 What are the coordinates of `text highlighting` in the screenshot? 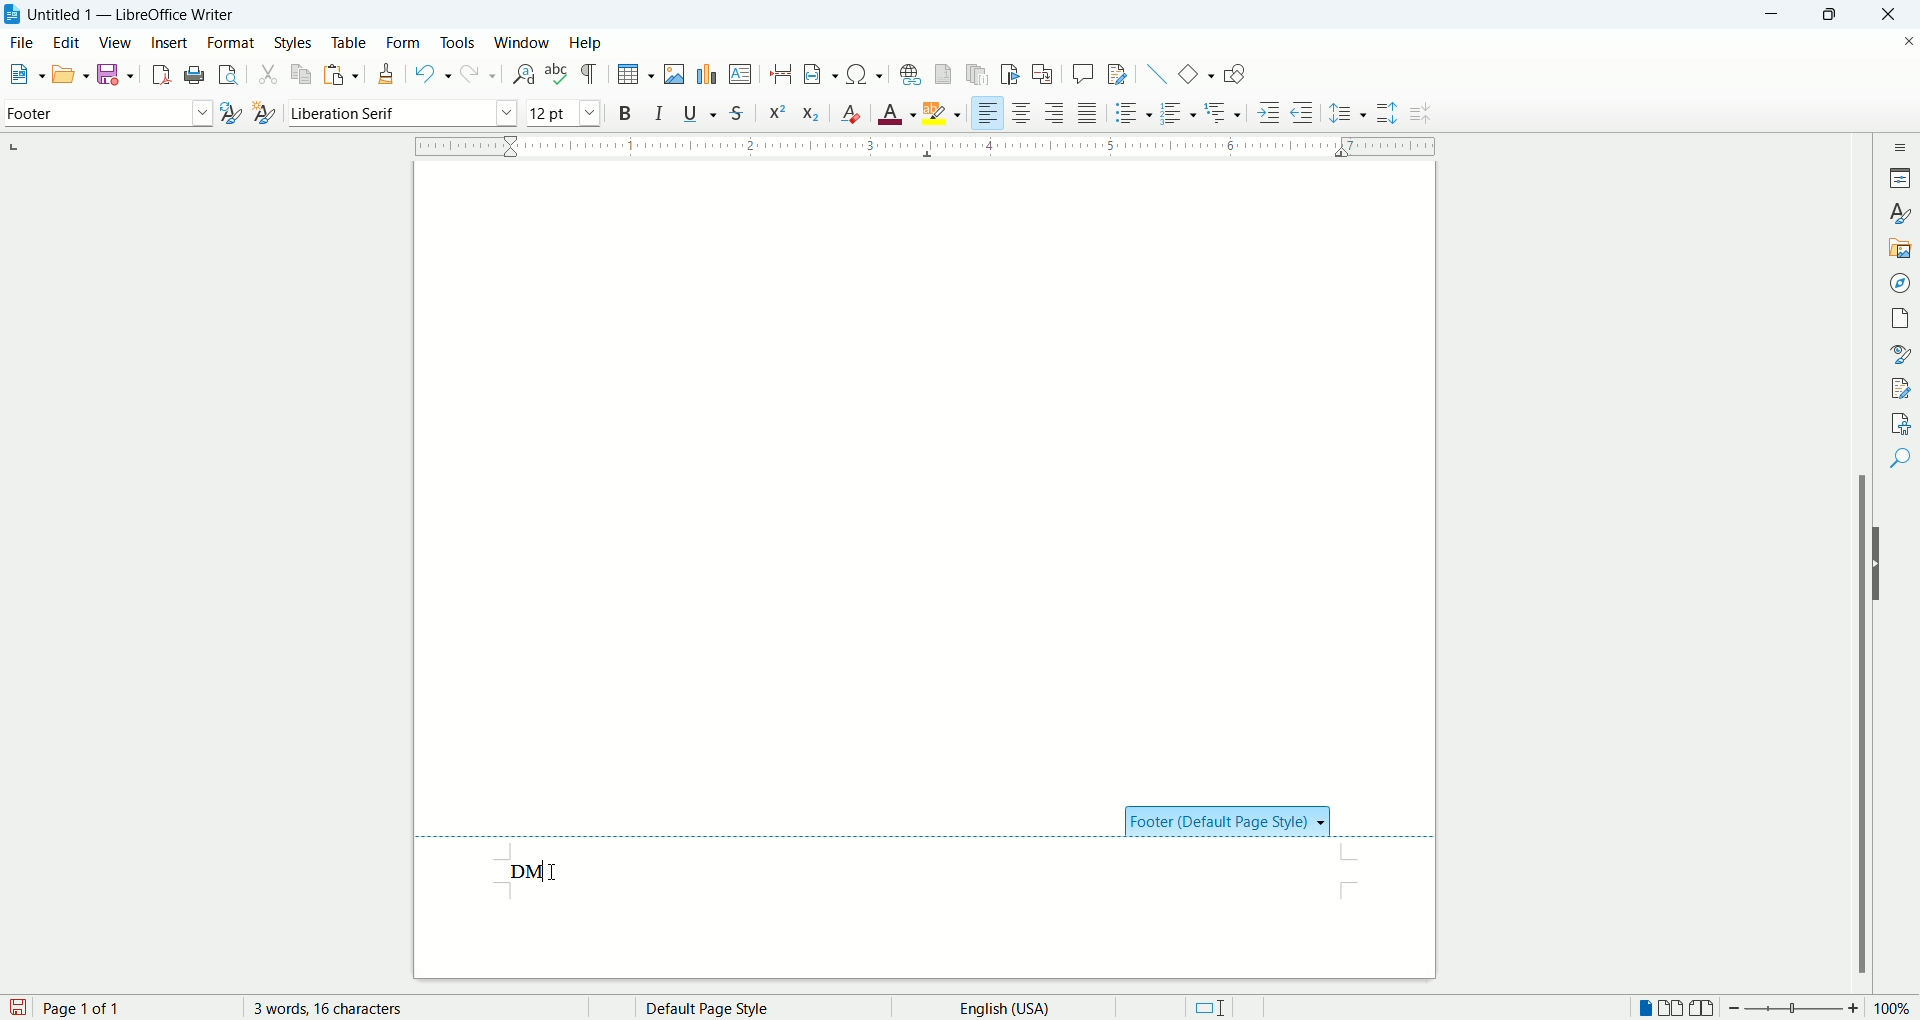 It's located at (943, 114).